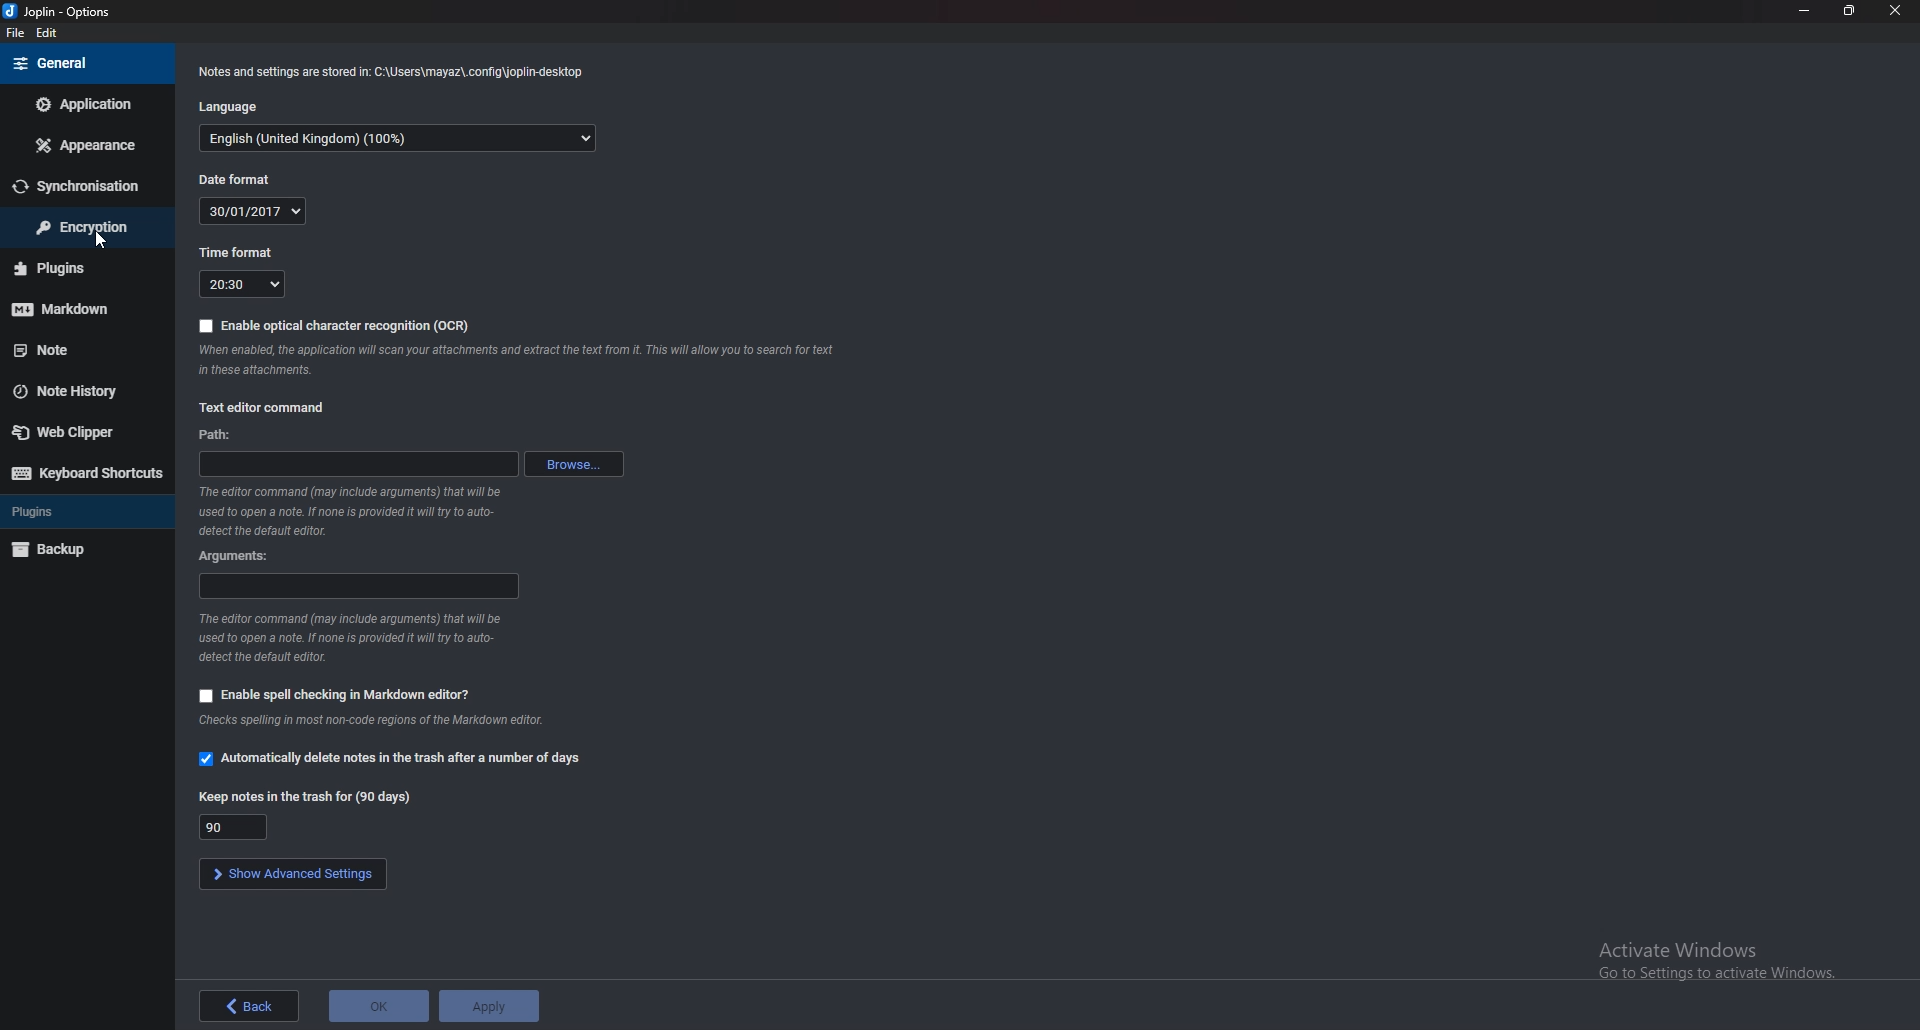 The image size is (1920, 1030). I want to click on enable spell check, so click(338, 694).